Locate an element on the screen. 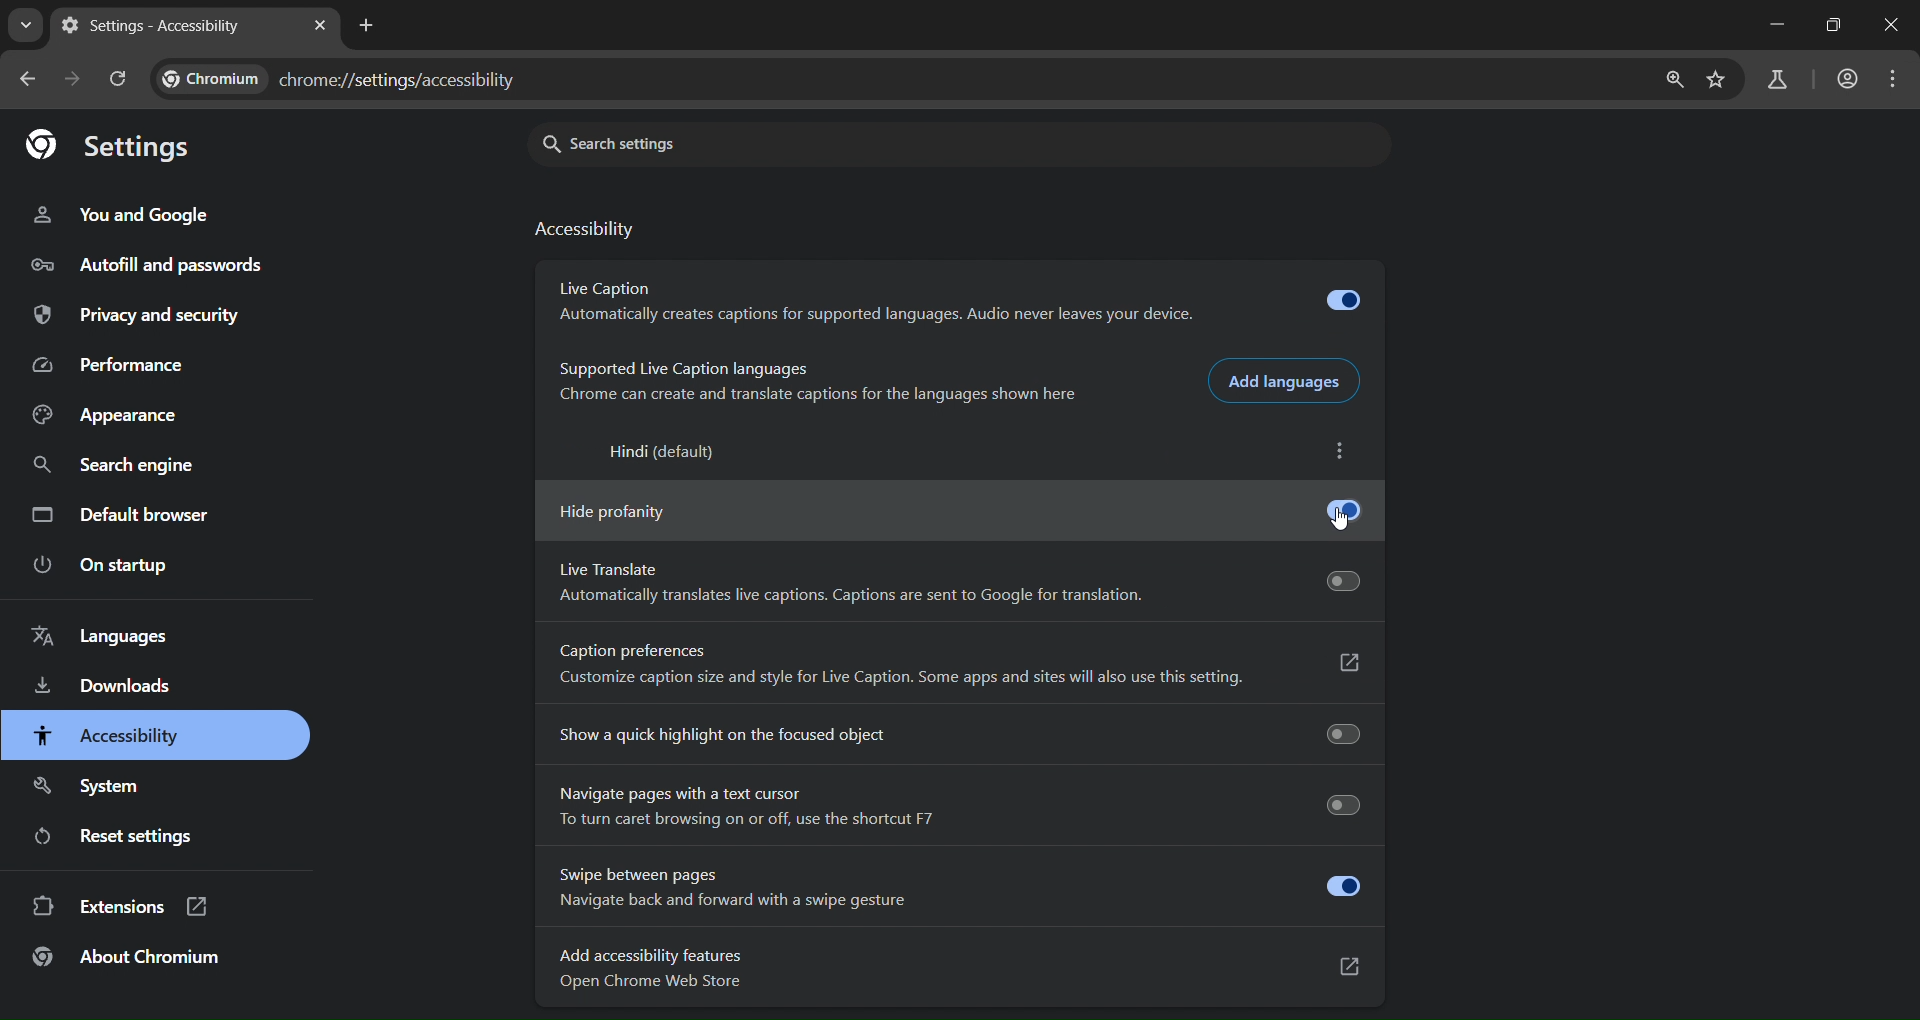  restore down is located at coordinates (1836, 25).